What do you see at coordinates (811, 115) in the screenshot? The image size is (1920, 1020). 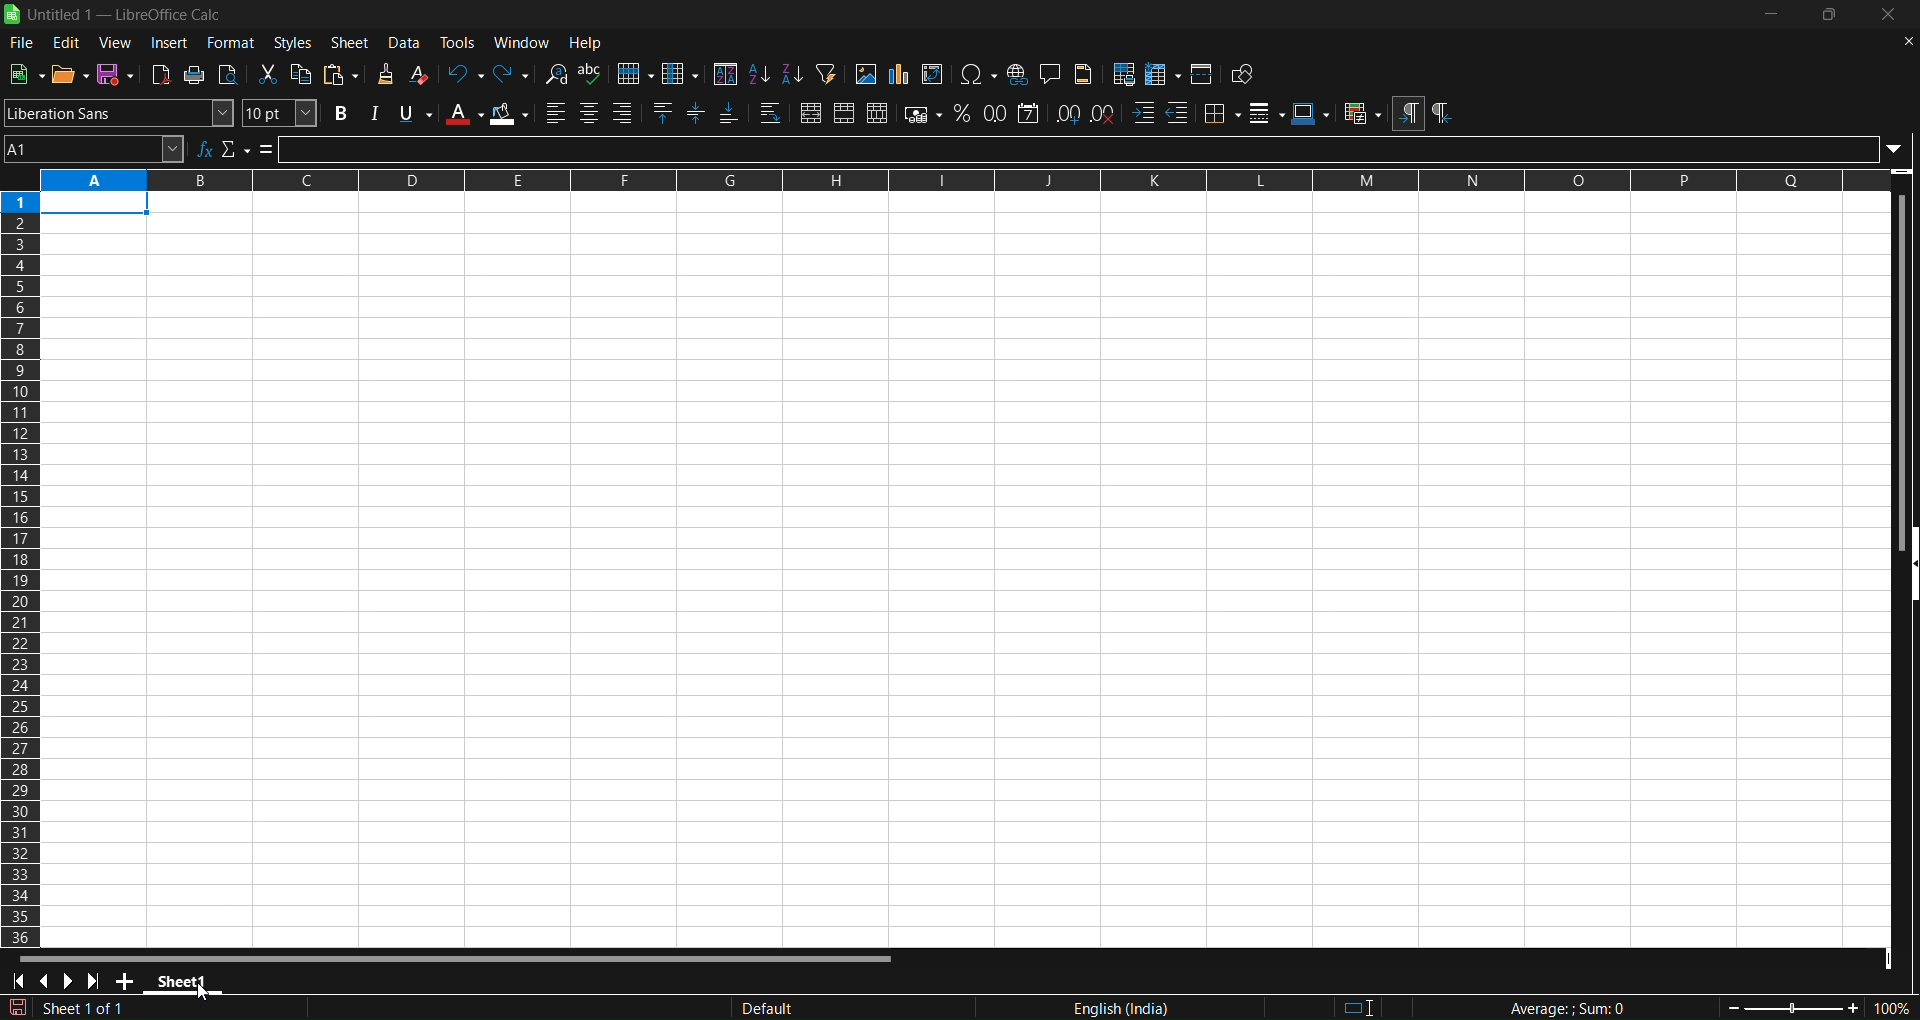 I see `merge and center or unmerge cells depending on the current toggle state.` at bounding box center [811, 115].